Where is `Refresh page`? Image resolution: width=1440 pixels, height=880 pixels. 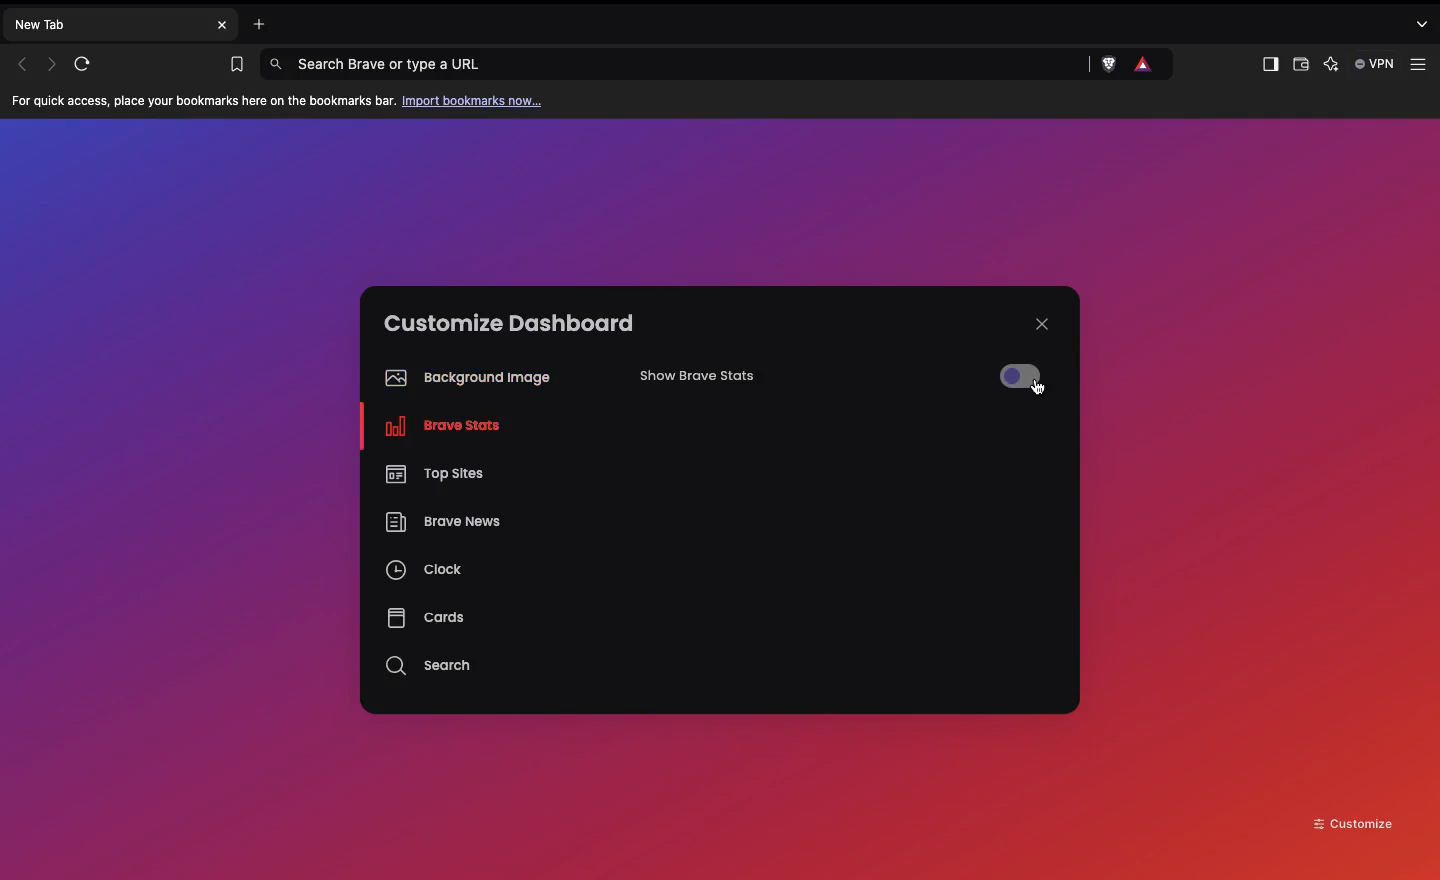 Refresh page is located at coordinates (89, 64).